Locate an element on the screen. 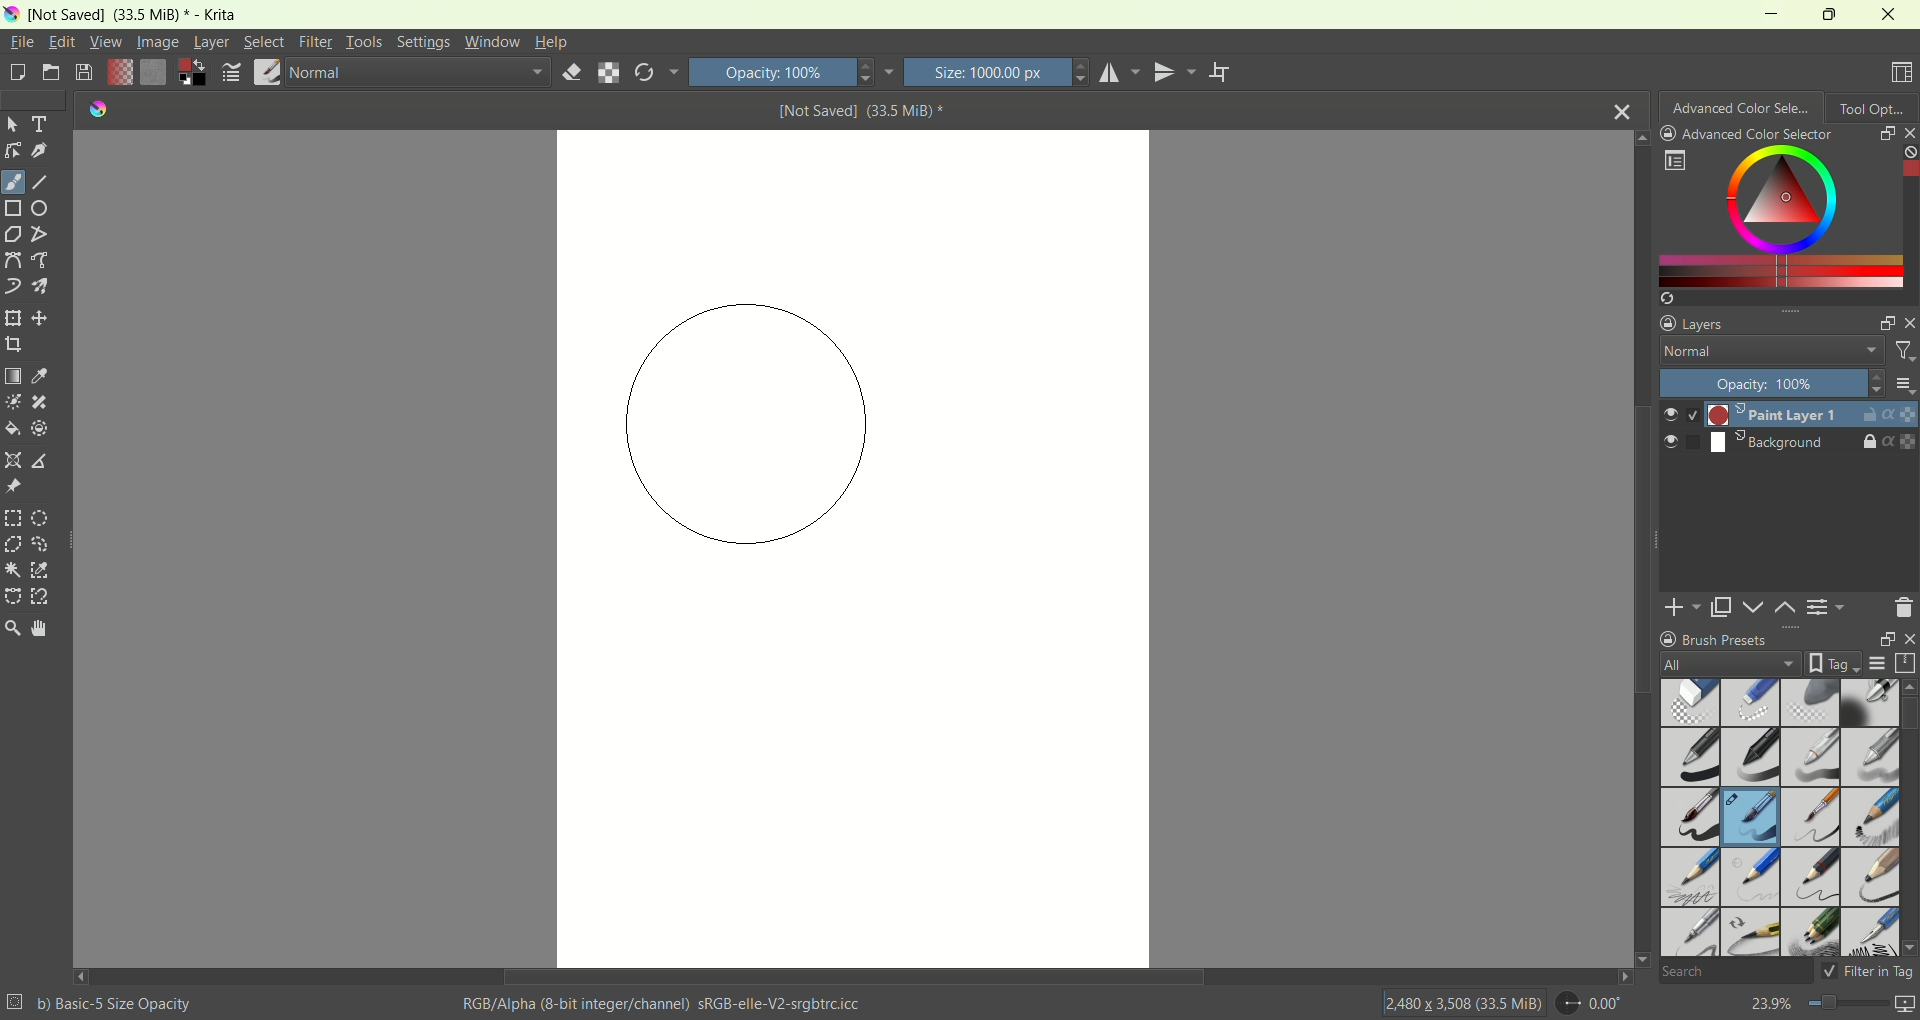 Image resolution: width=1920 pixels, height=1020 pixels. advanced color selector is located at coordinates (1747, 134).